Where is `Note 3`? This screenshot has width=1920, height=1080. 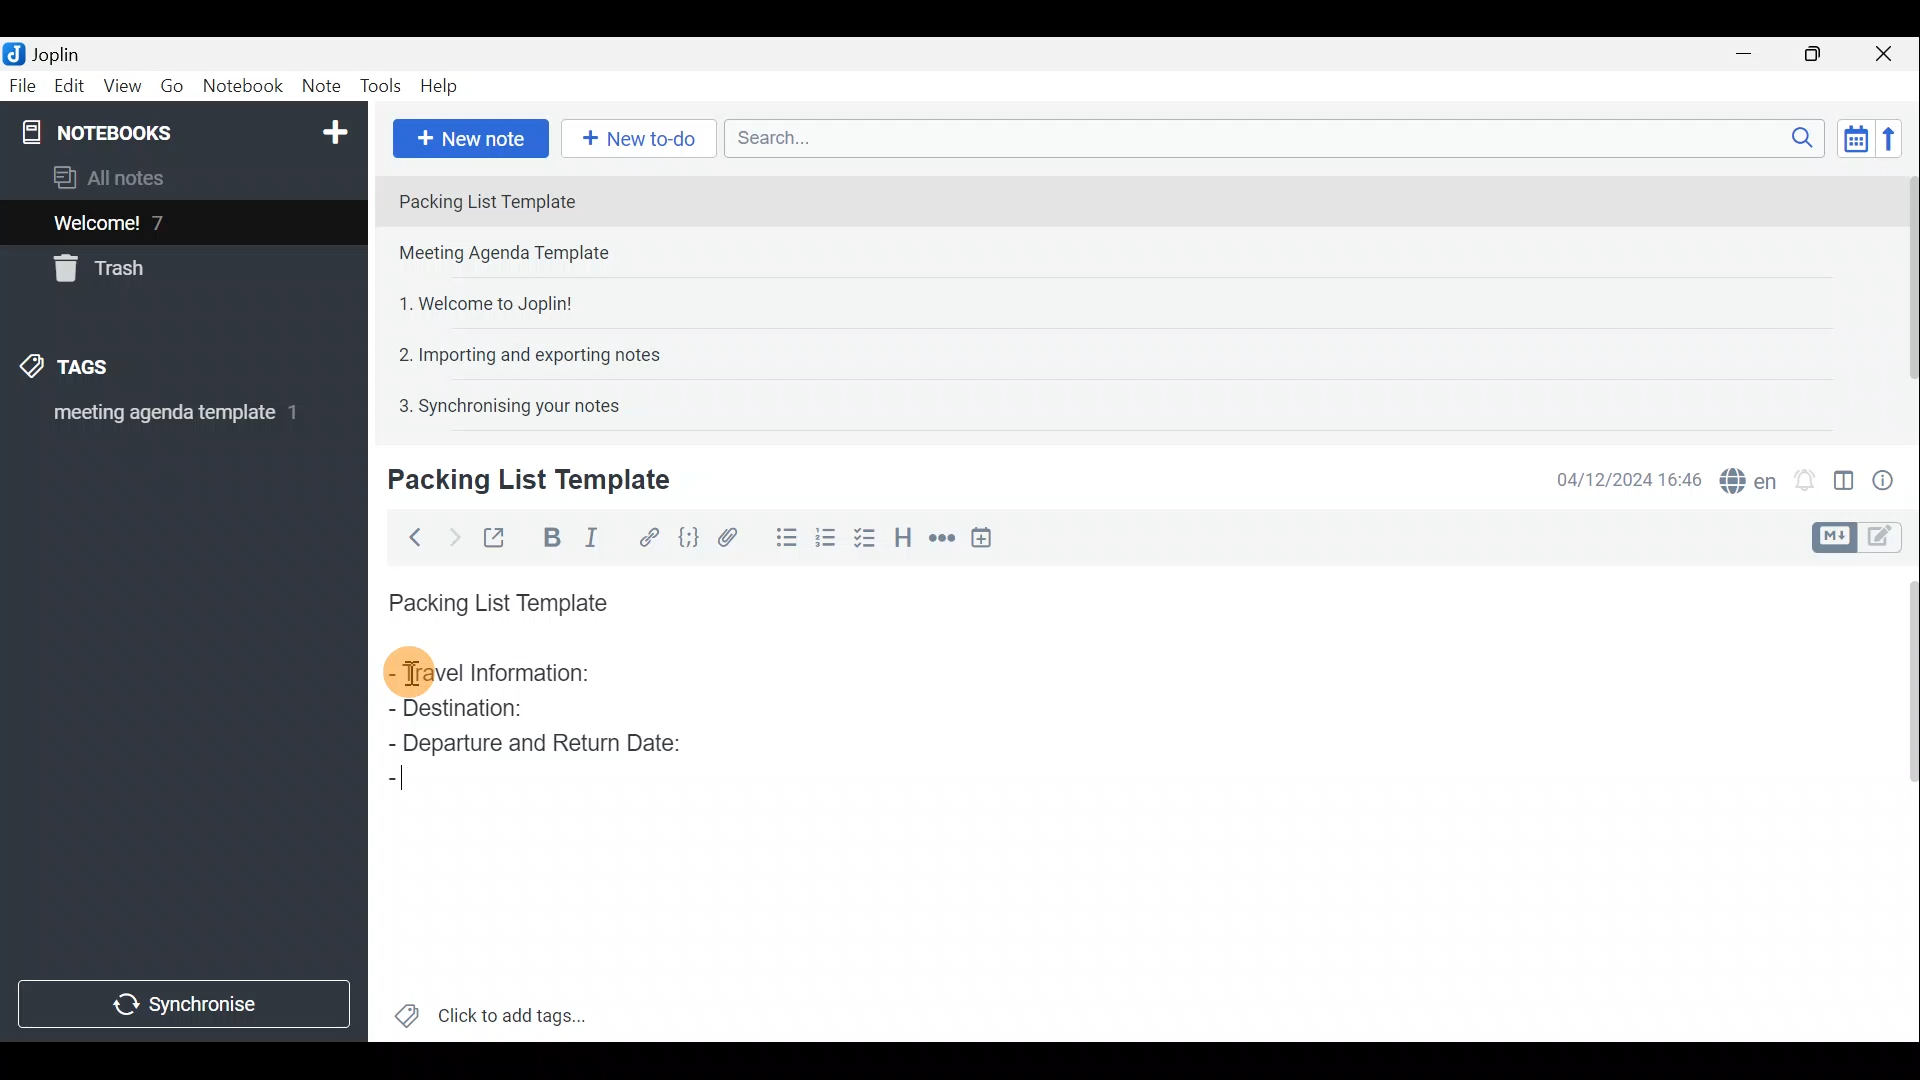
Note 3 is located at coordinates (478, 301).